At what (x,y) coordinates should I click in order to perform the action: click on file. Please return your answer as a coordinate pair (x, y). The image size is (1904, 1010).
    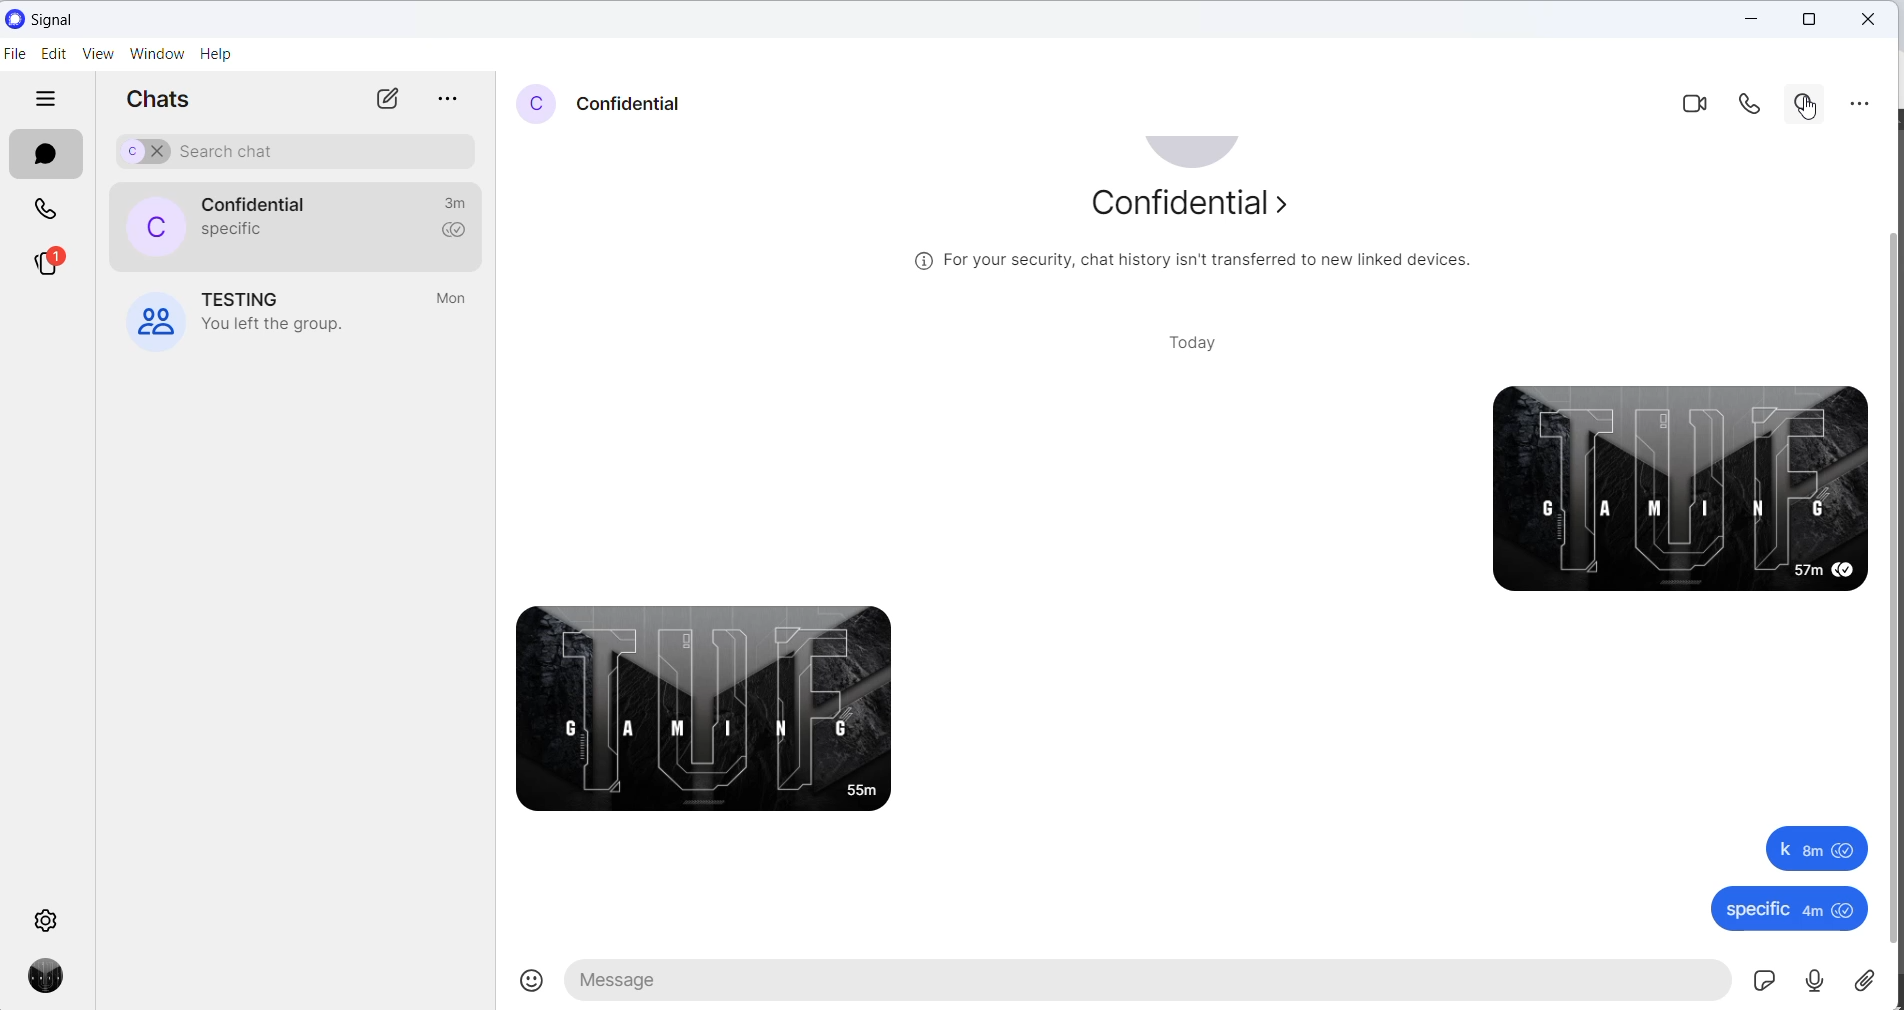
    Looking at the image, I should click on (15, 55).